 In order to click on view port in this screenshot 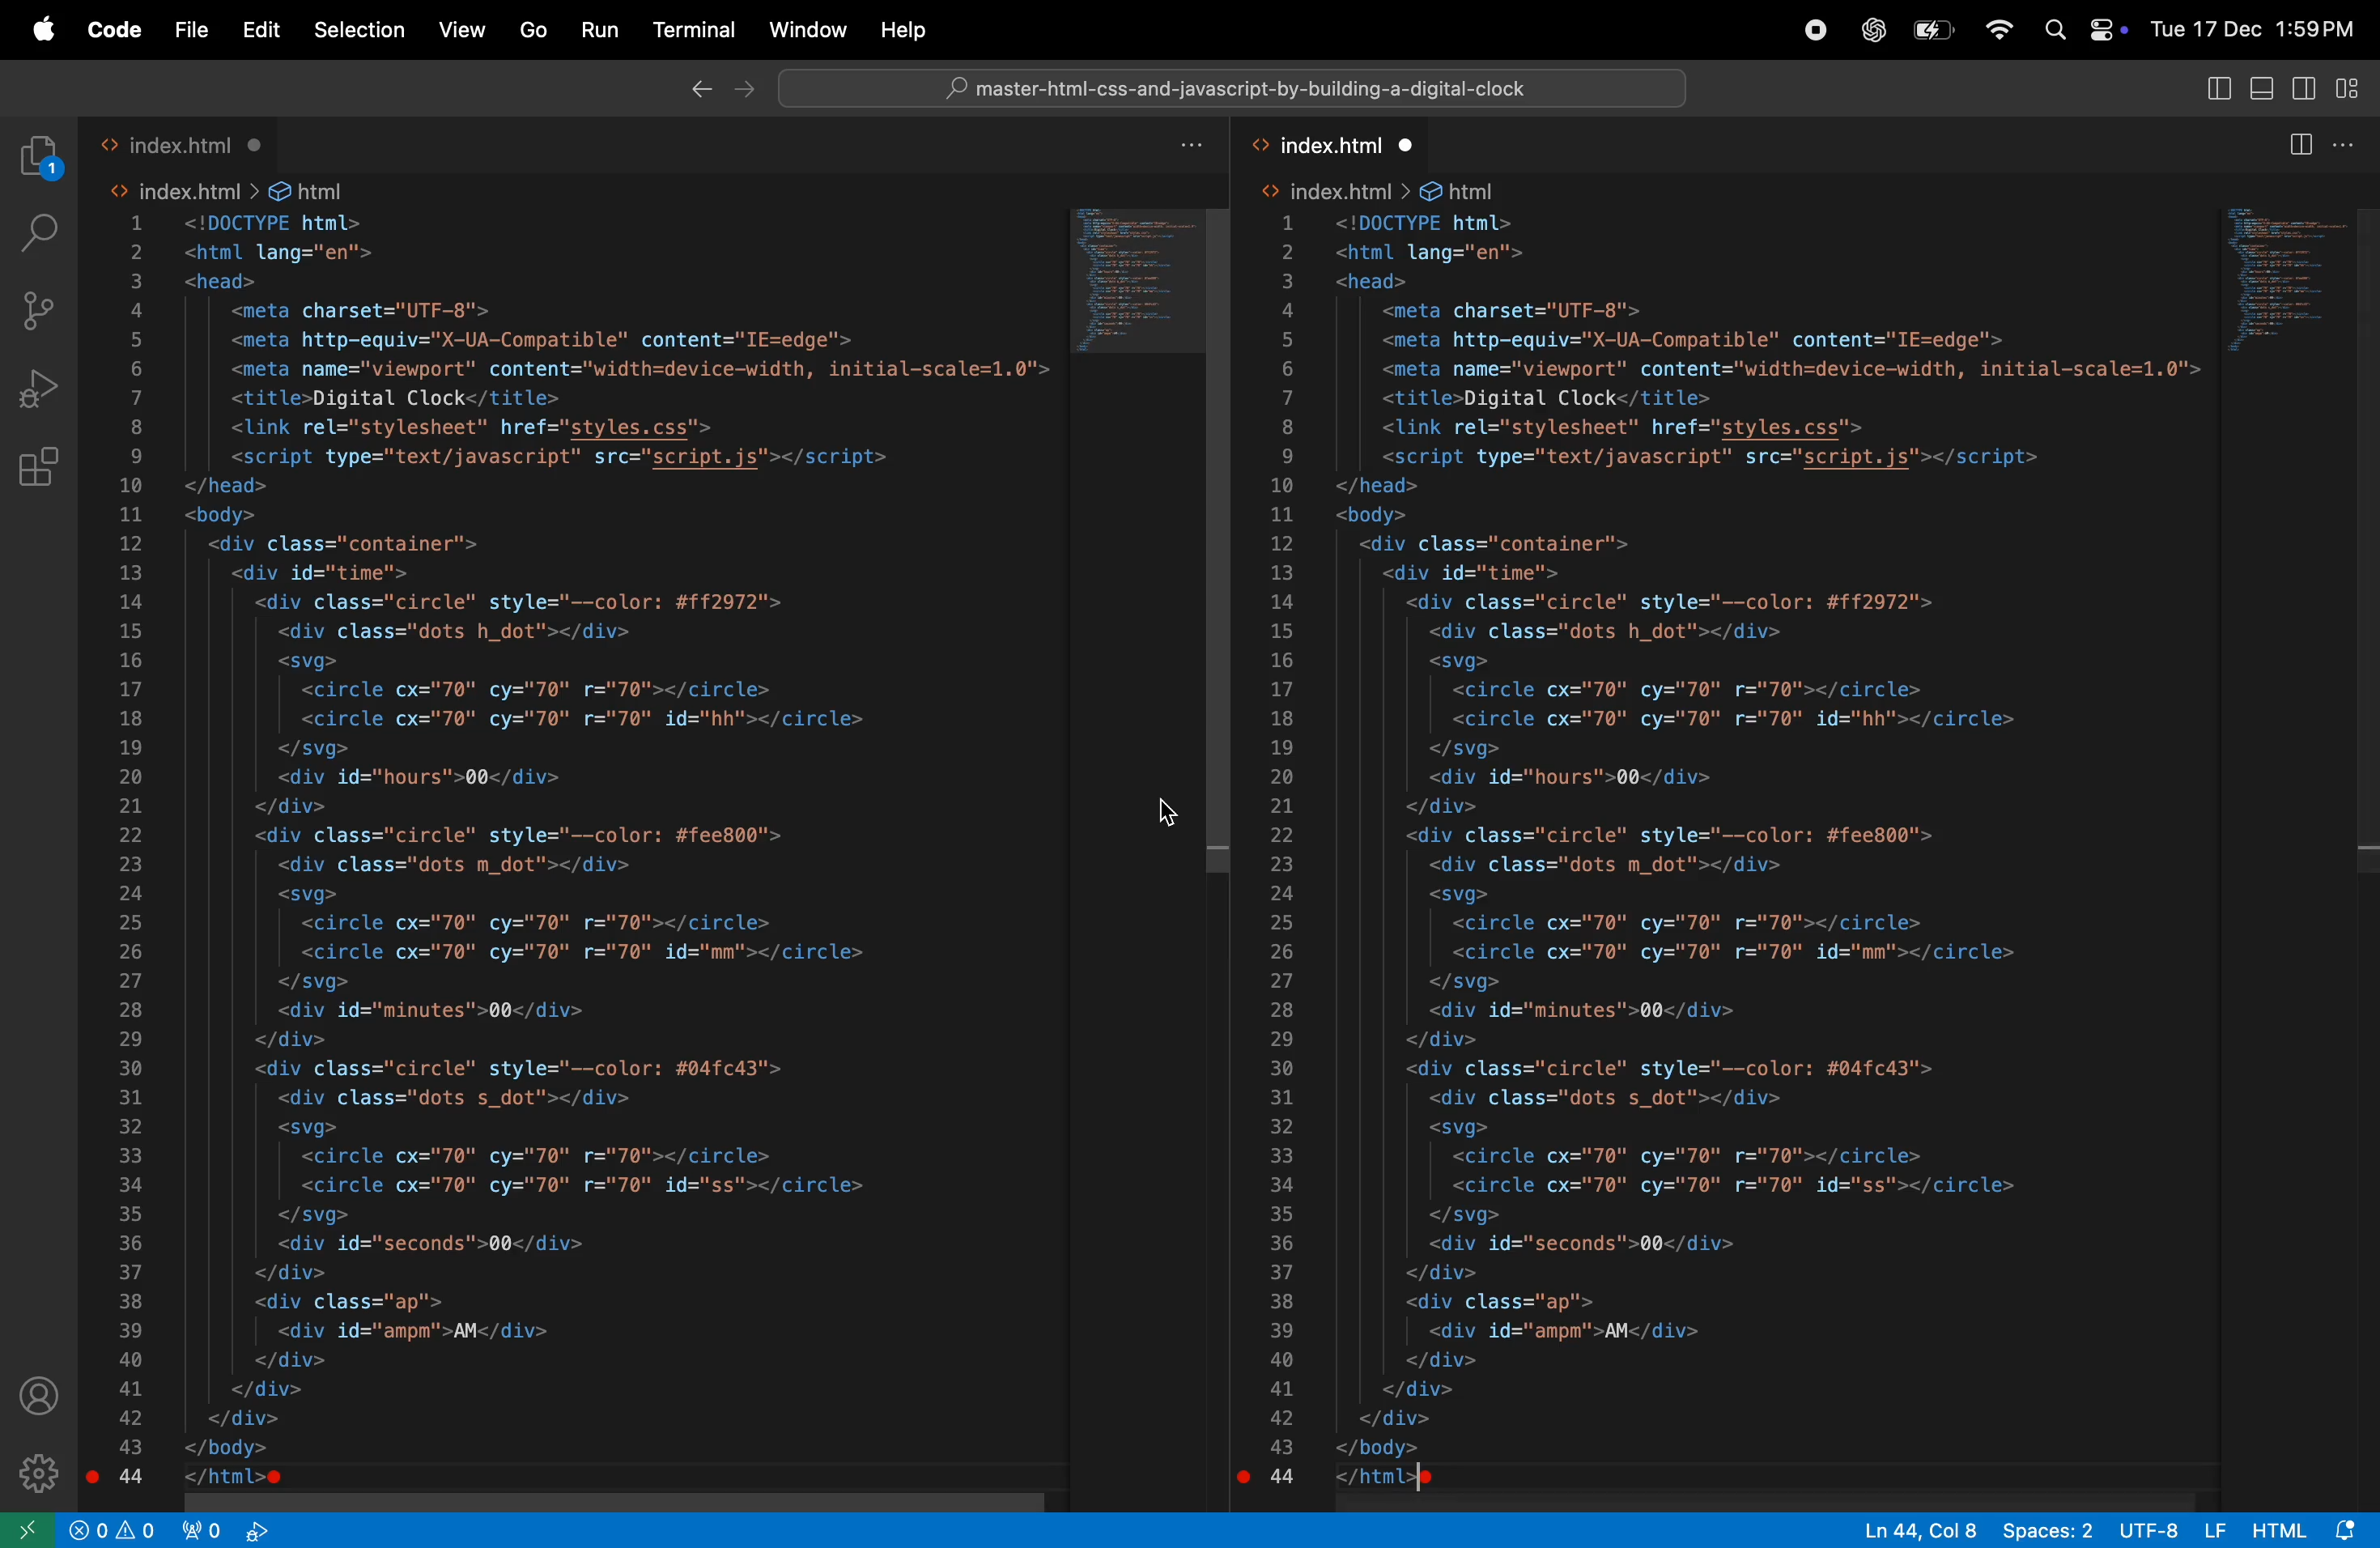, I will do `click(228, 1530)`.